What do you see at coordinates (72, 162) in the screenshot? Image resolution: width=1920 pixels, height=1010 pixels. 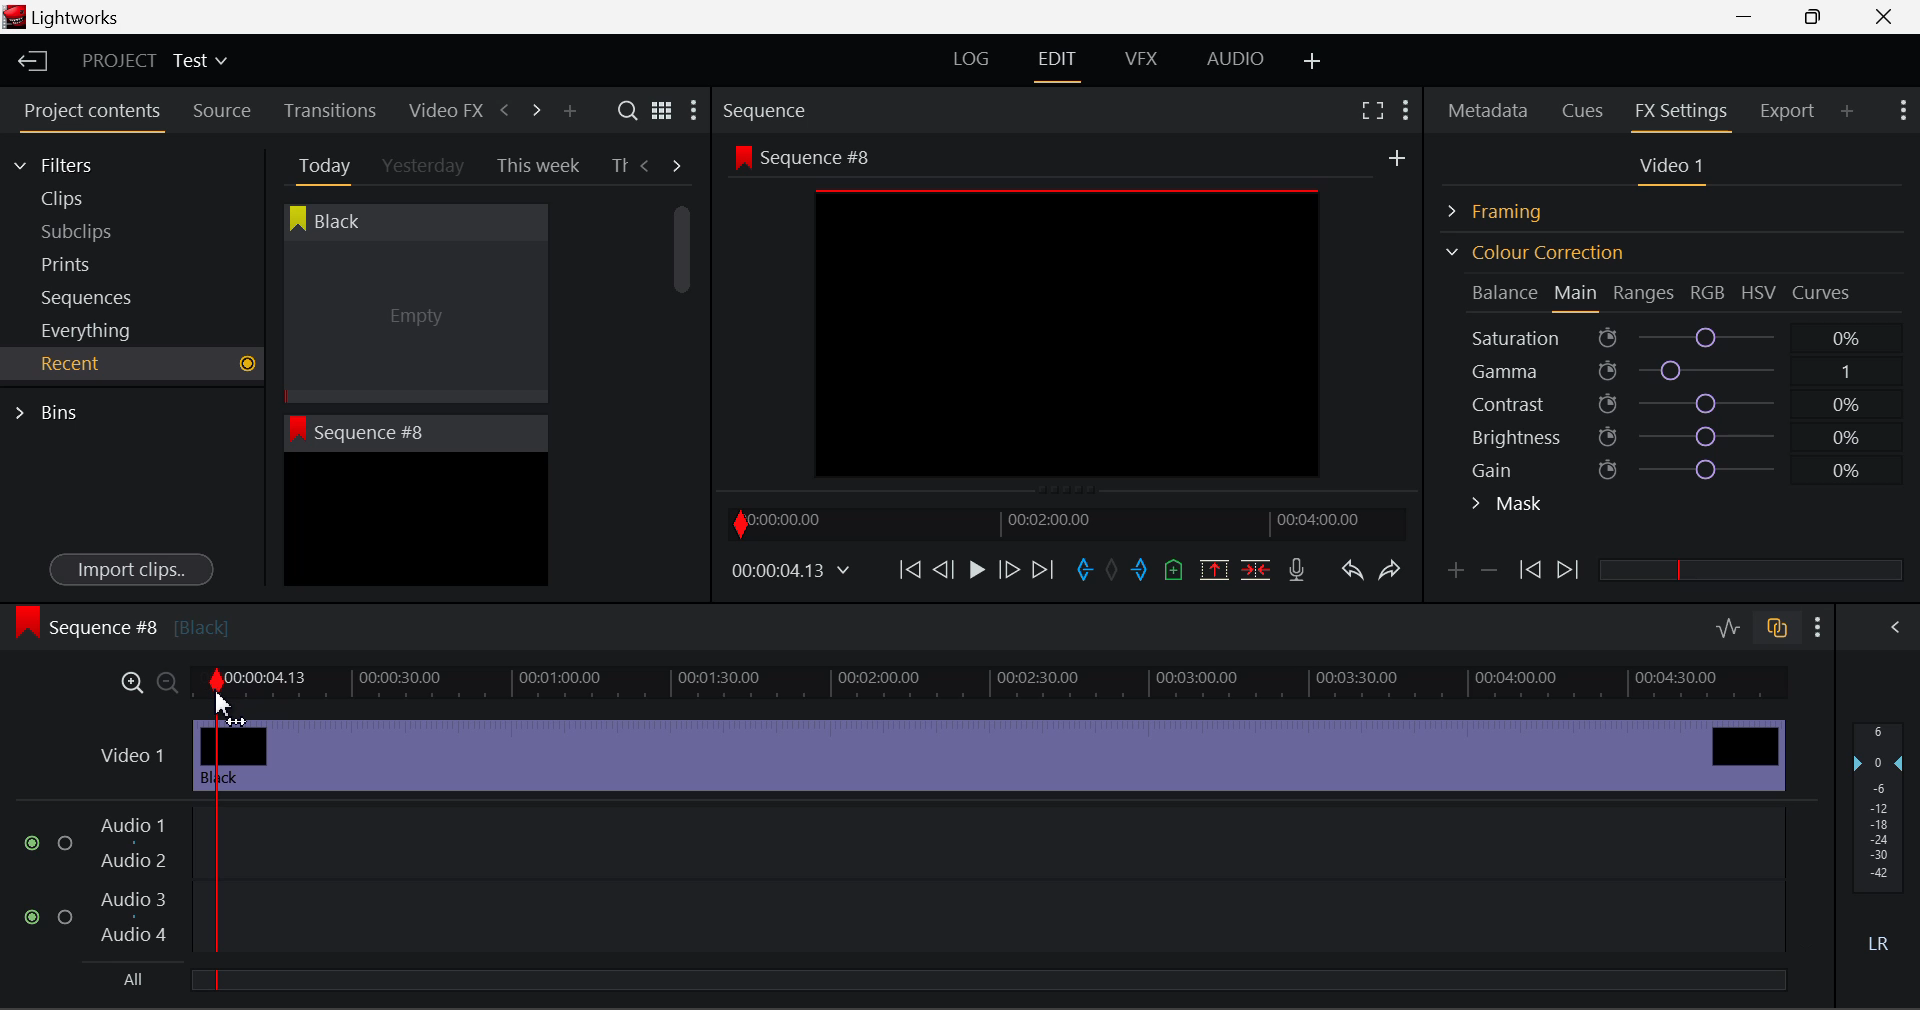 I see `Filters` at bounding box center [72, 162].